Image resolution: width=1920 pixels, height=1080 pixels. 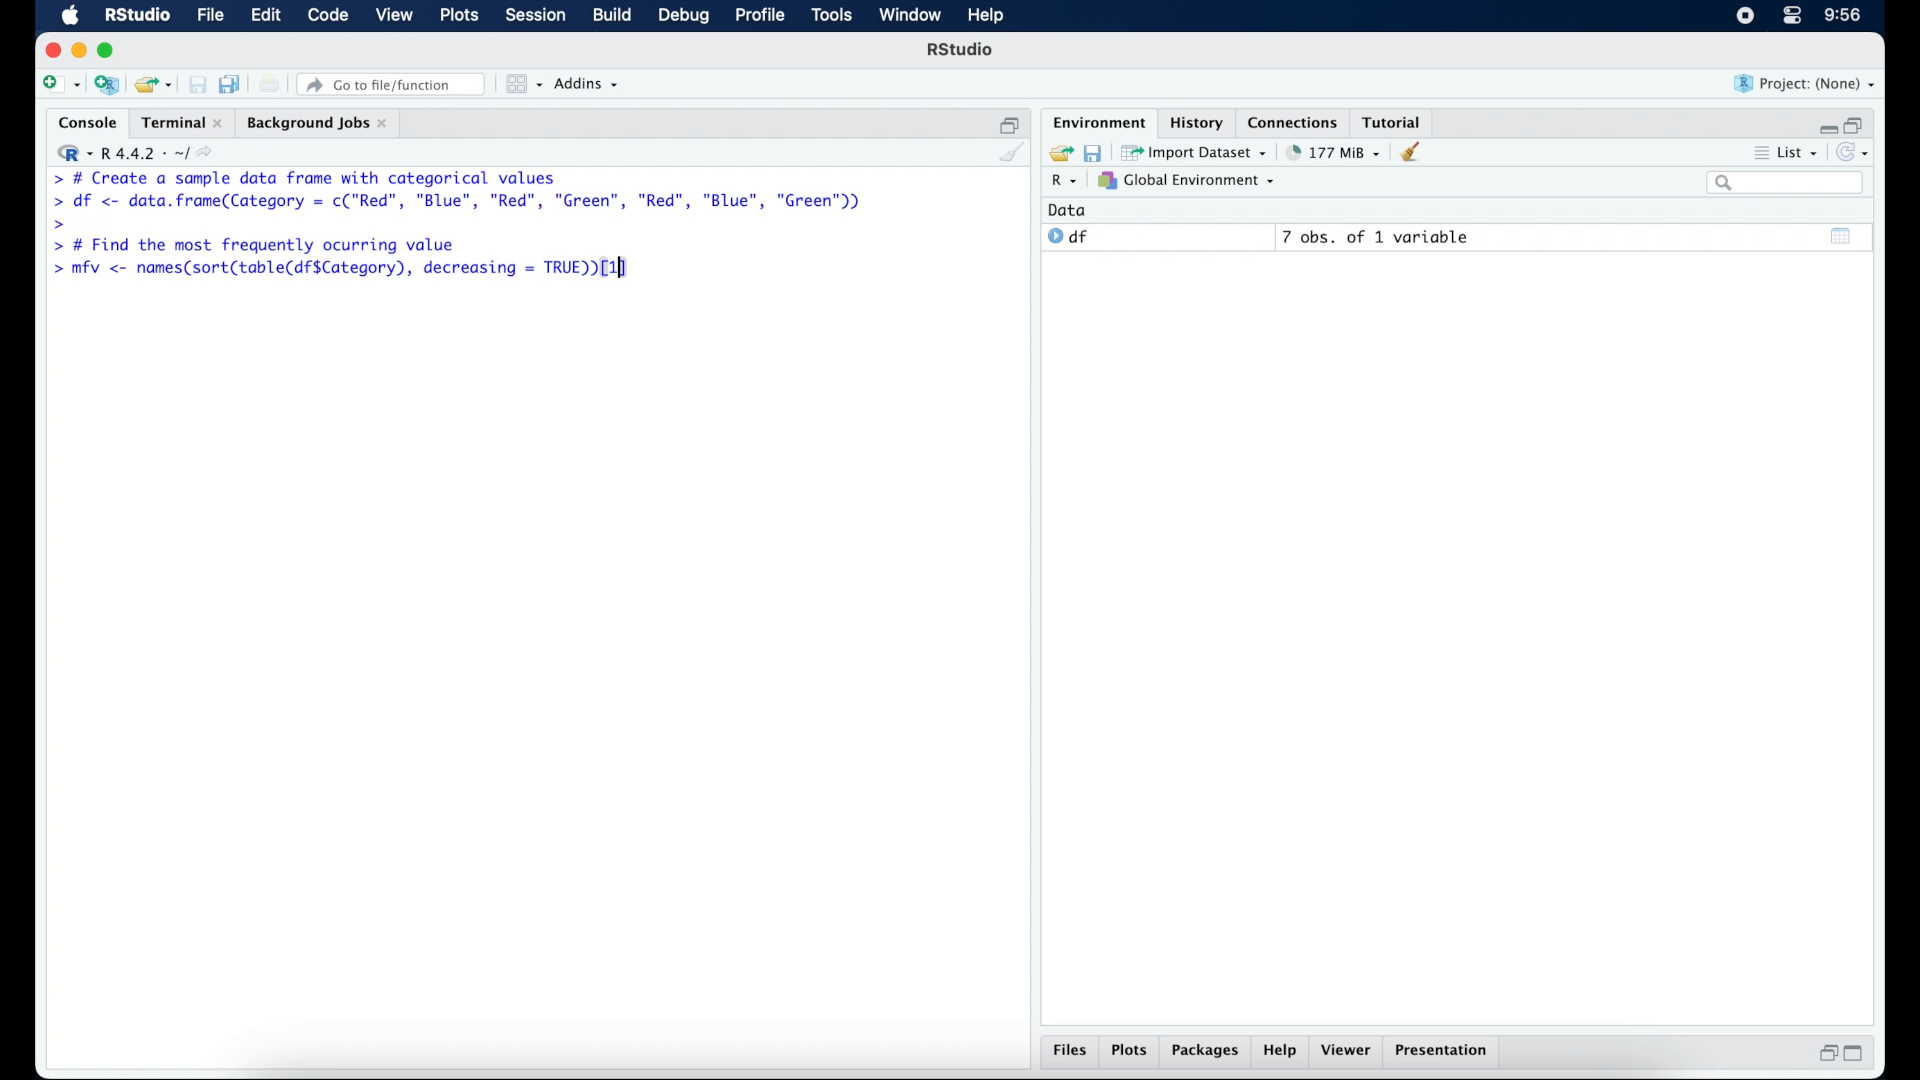 What do you see at coordinates (1843, 239) in the screenshot?
I see `show output window` at bounding box center [1843, 239].